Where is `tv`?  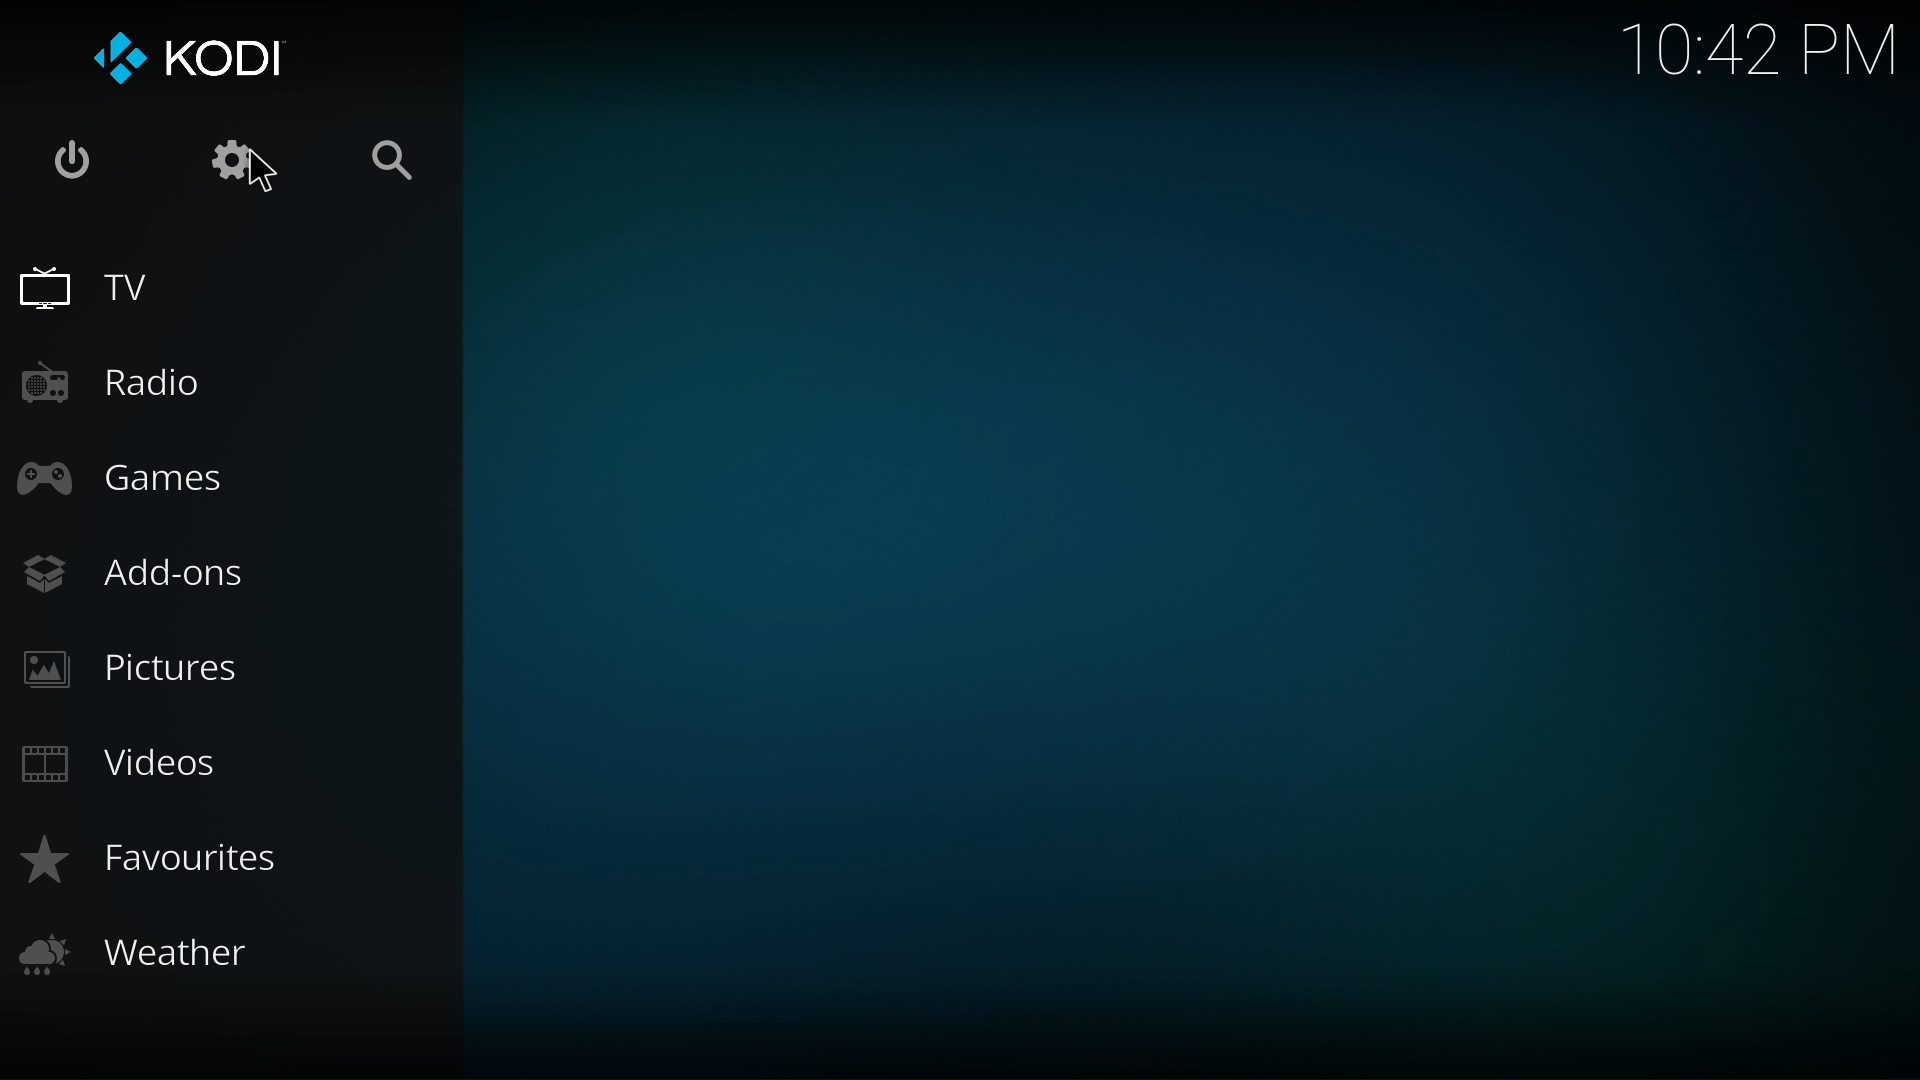 tv is located at coordinates (89, 287).